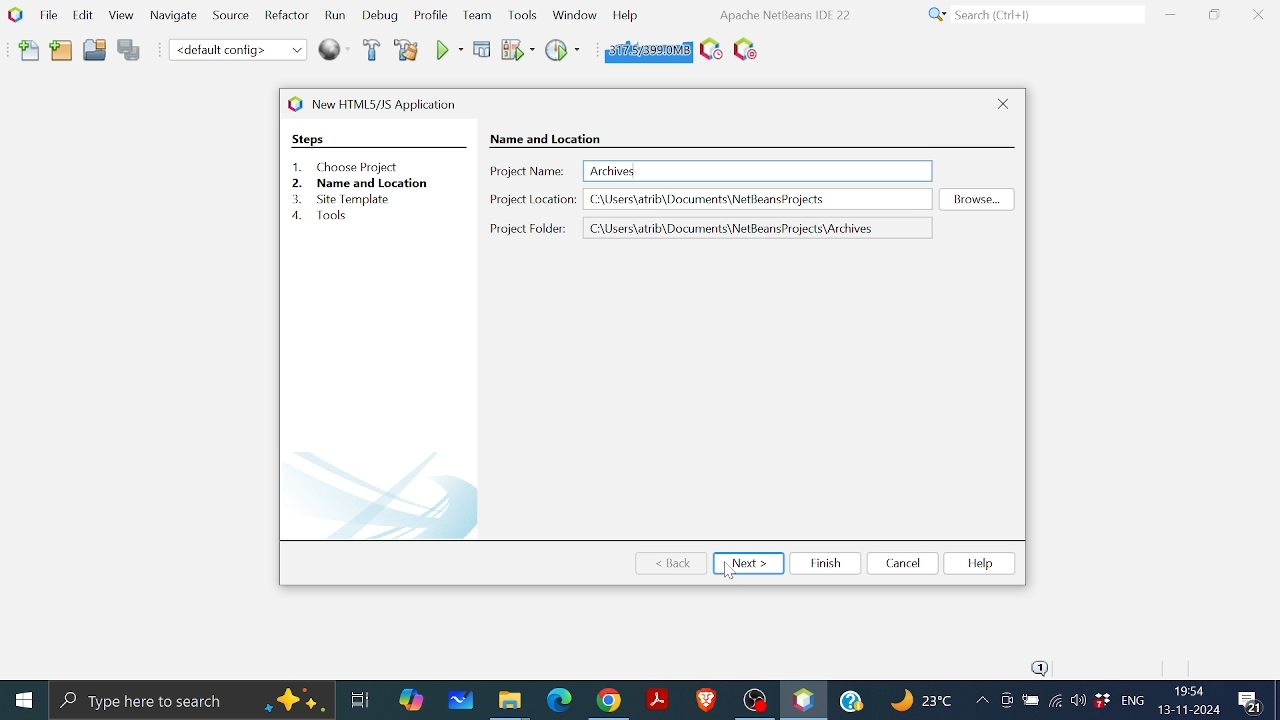  Describe the element at coordinates (1102, 701) in the screenshot. I see `Dropbox` at that location.